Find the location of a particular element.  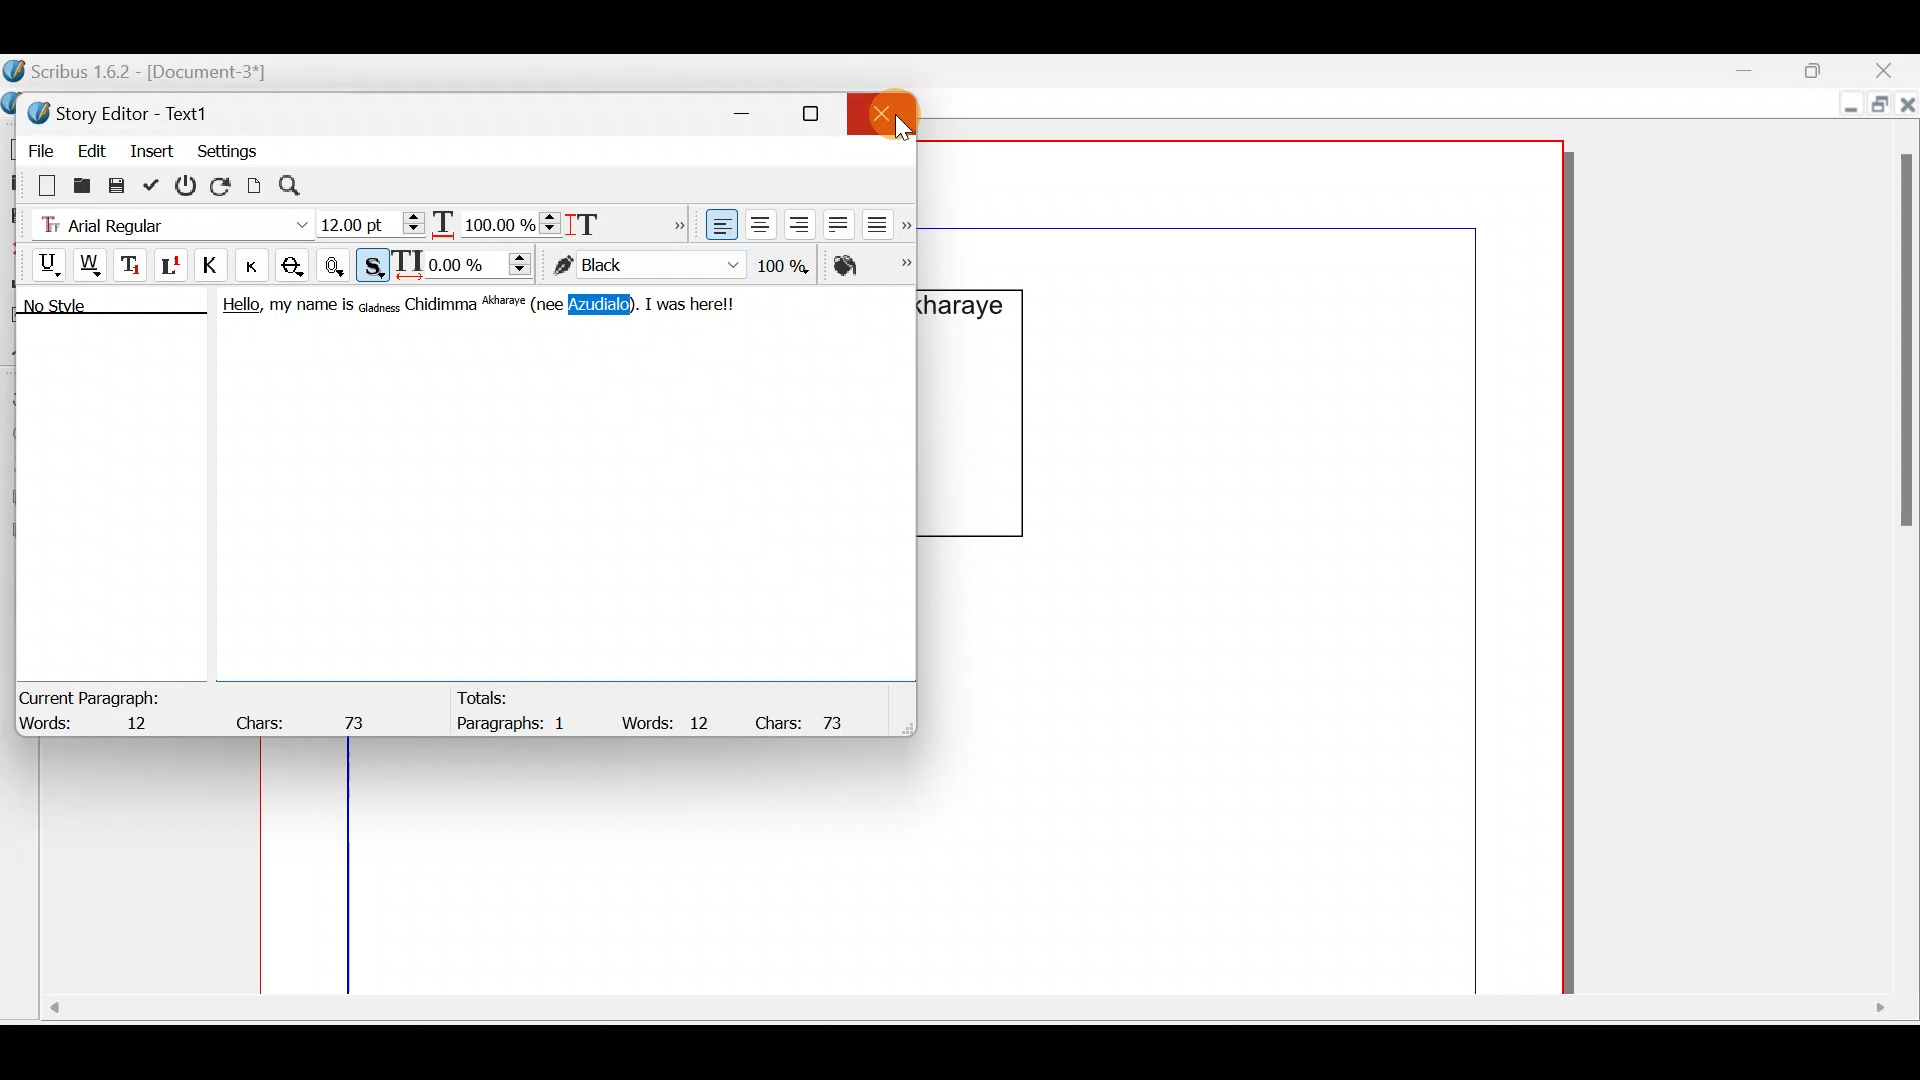

Align text justified is located at coordinates (836, 221).